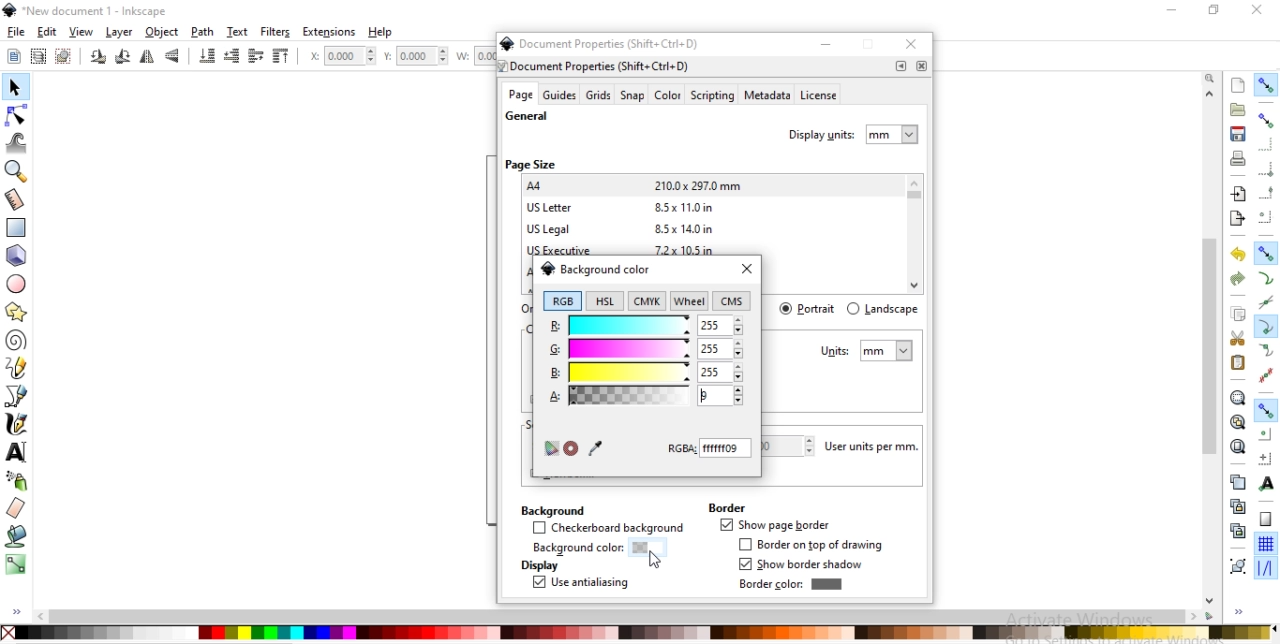 The width and height of the screenshot is (1280, 644). Describe the element at coordinates (1264, 483) in the screenshot. I see `snap text anchors and baselines` at that location.